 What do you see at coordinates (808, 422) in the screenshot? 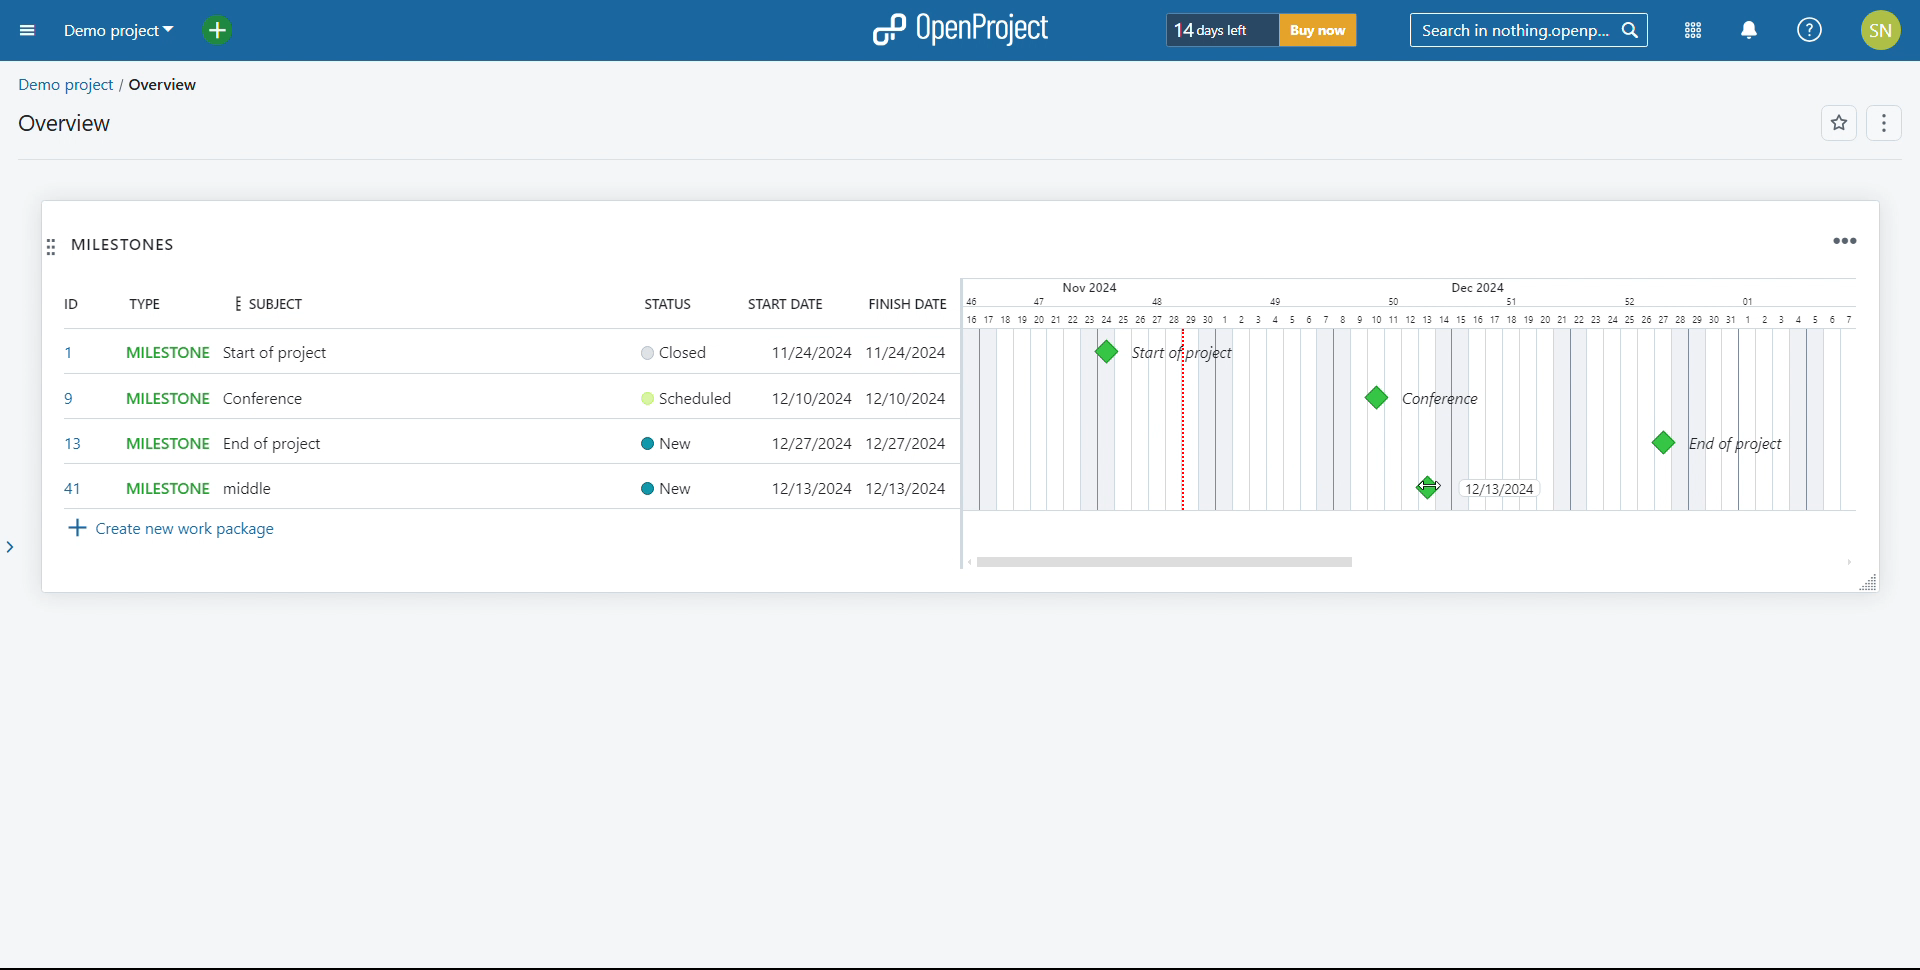
I see `set start date` at bounding box center [808, 422].